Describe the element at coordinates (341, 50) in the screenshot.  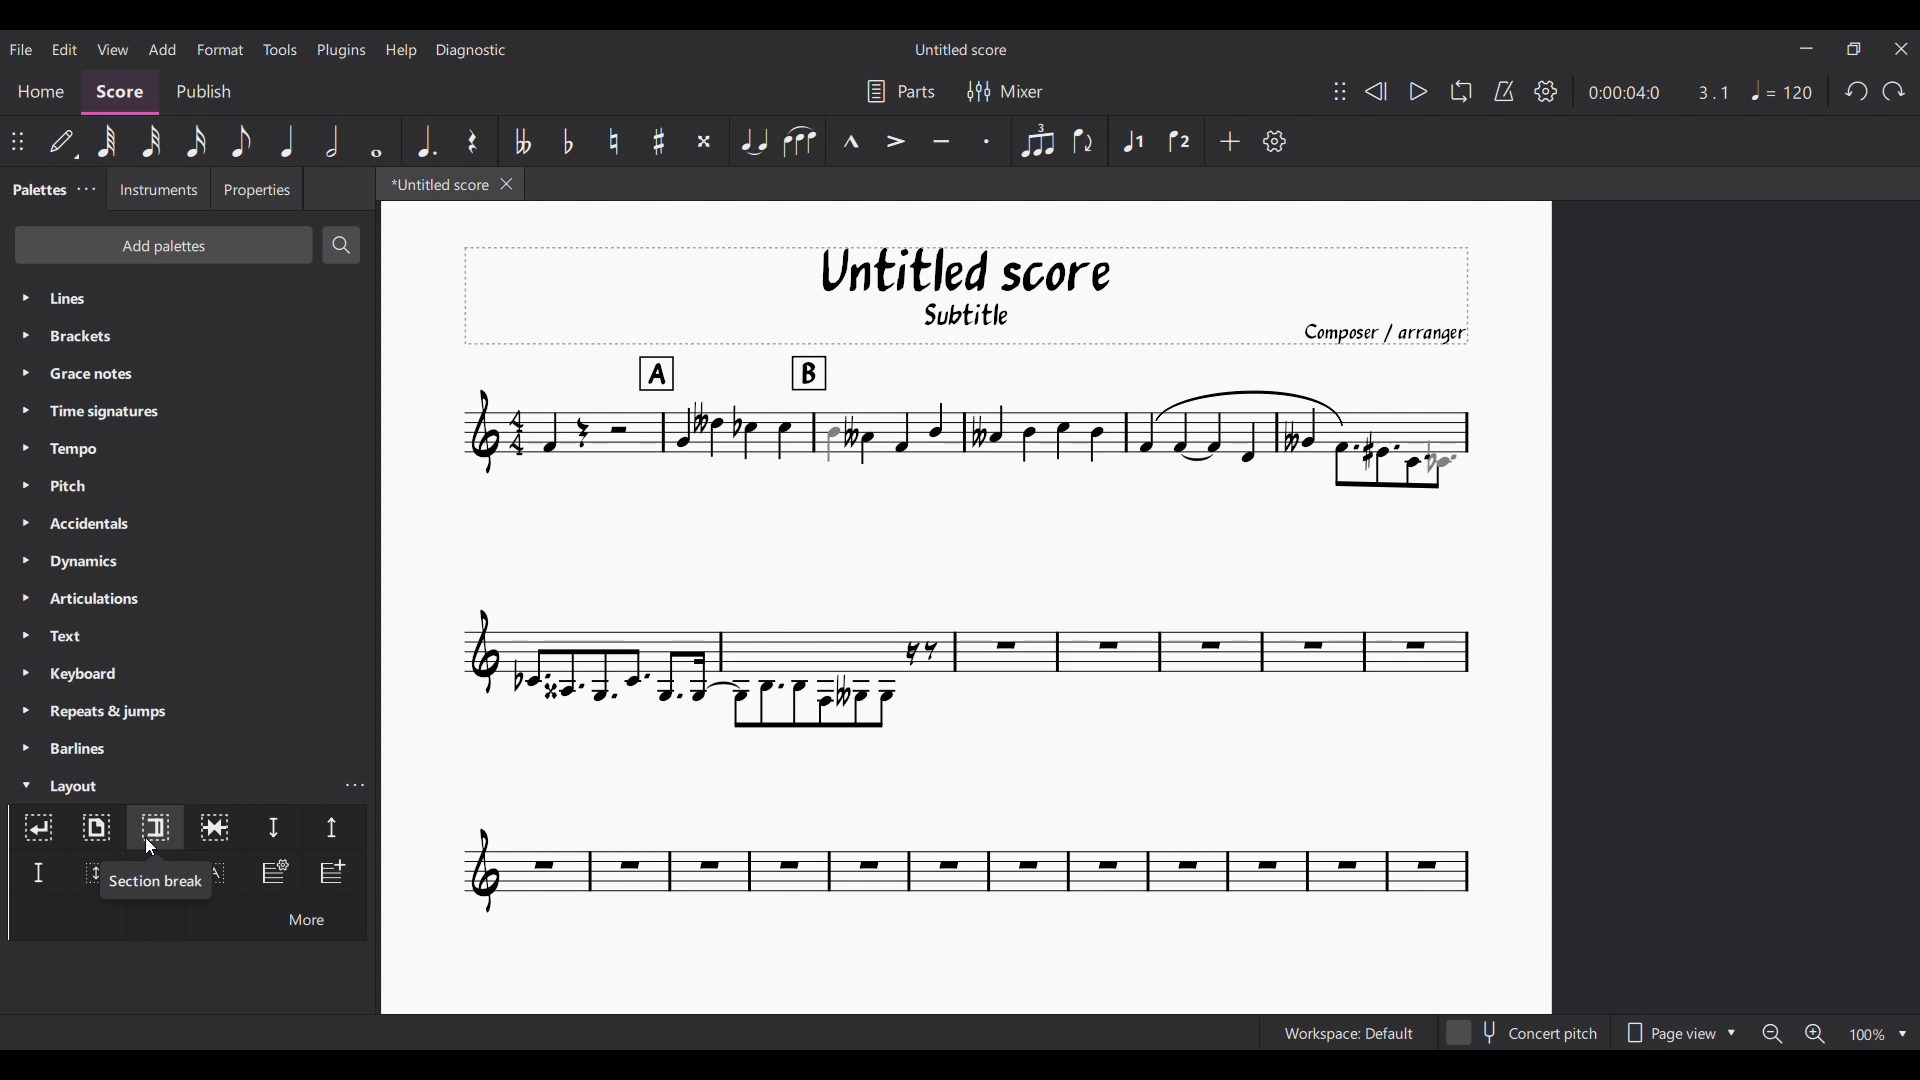
I see `Plugins menu` at that location.